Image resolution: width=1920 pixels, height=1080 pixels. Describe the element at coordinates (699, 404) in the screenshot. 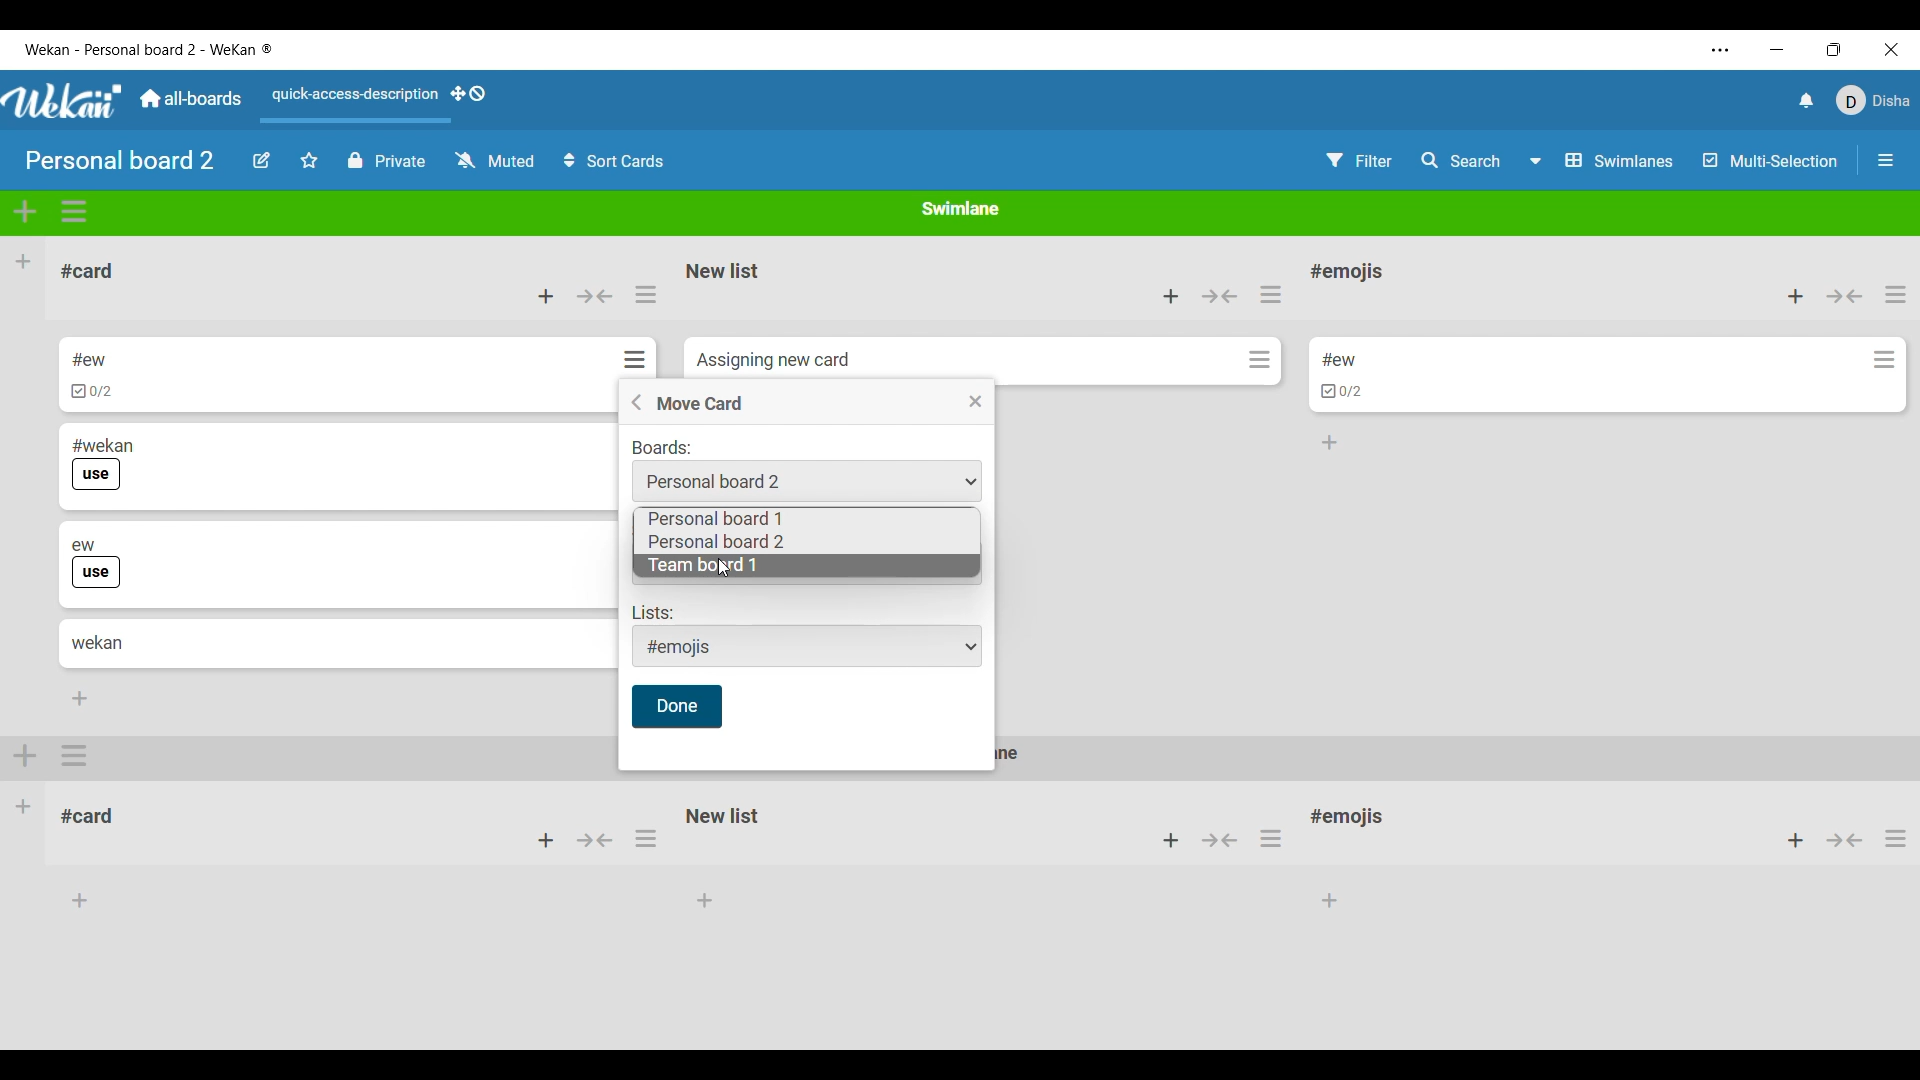

I see `Title of current menu` at that location.